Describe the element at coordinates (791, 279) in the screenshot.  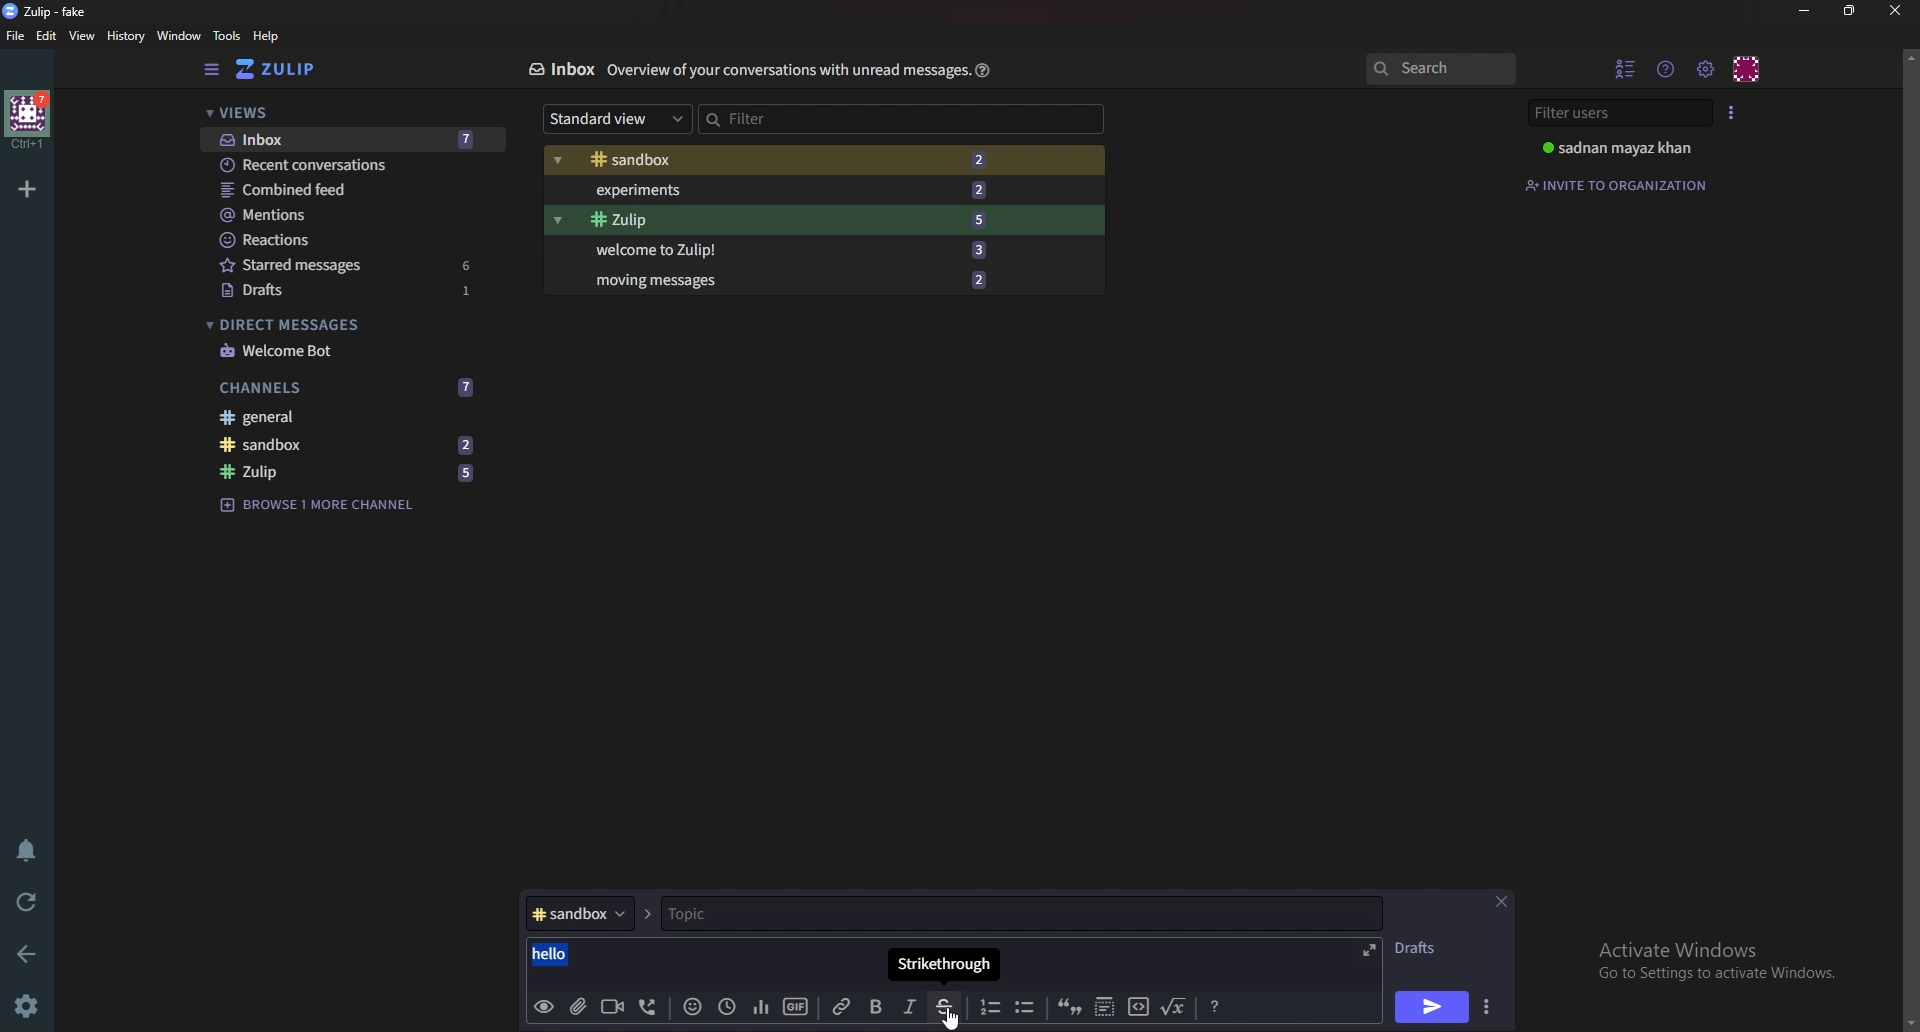
I see `Moving messages` at that location.